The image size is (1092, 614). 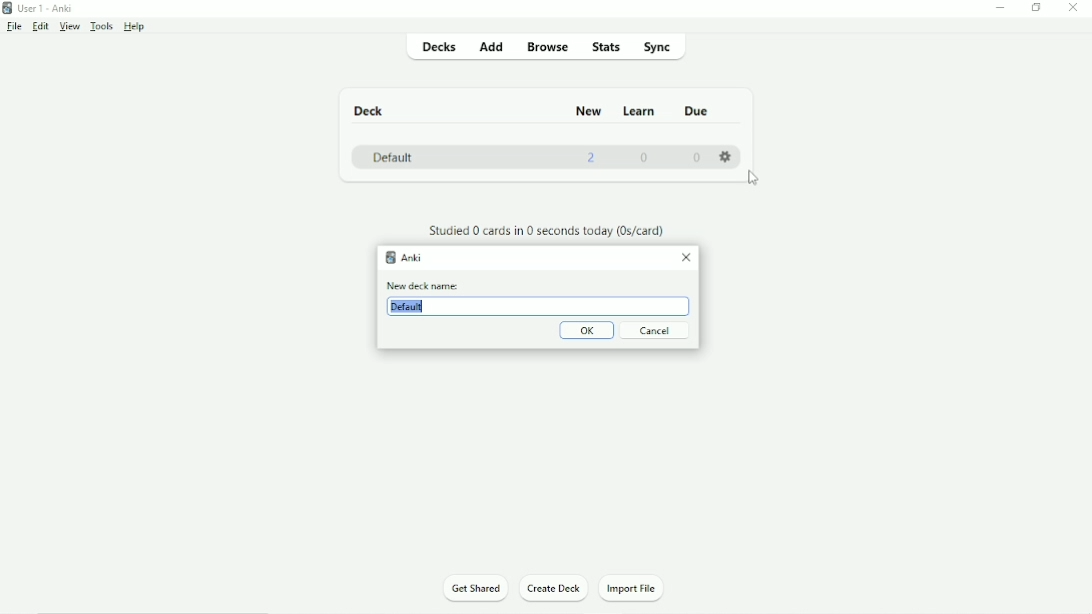 I want to click on Get Shared, so click(x=475, y=587).